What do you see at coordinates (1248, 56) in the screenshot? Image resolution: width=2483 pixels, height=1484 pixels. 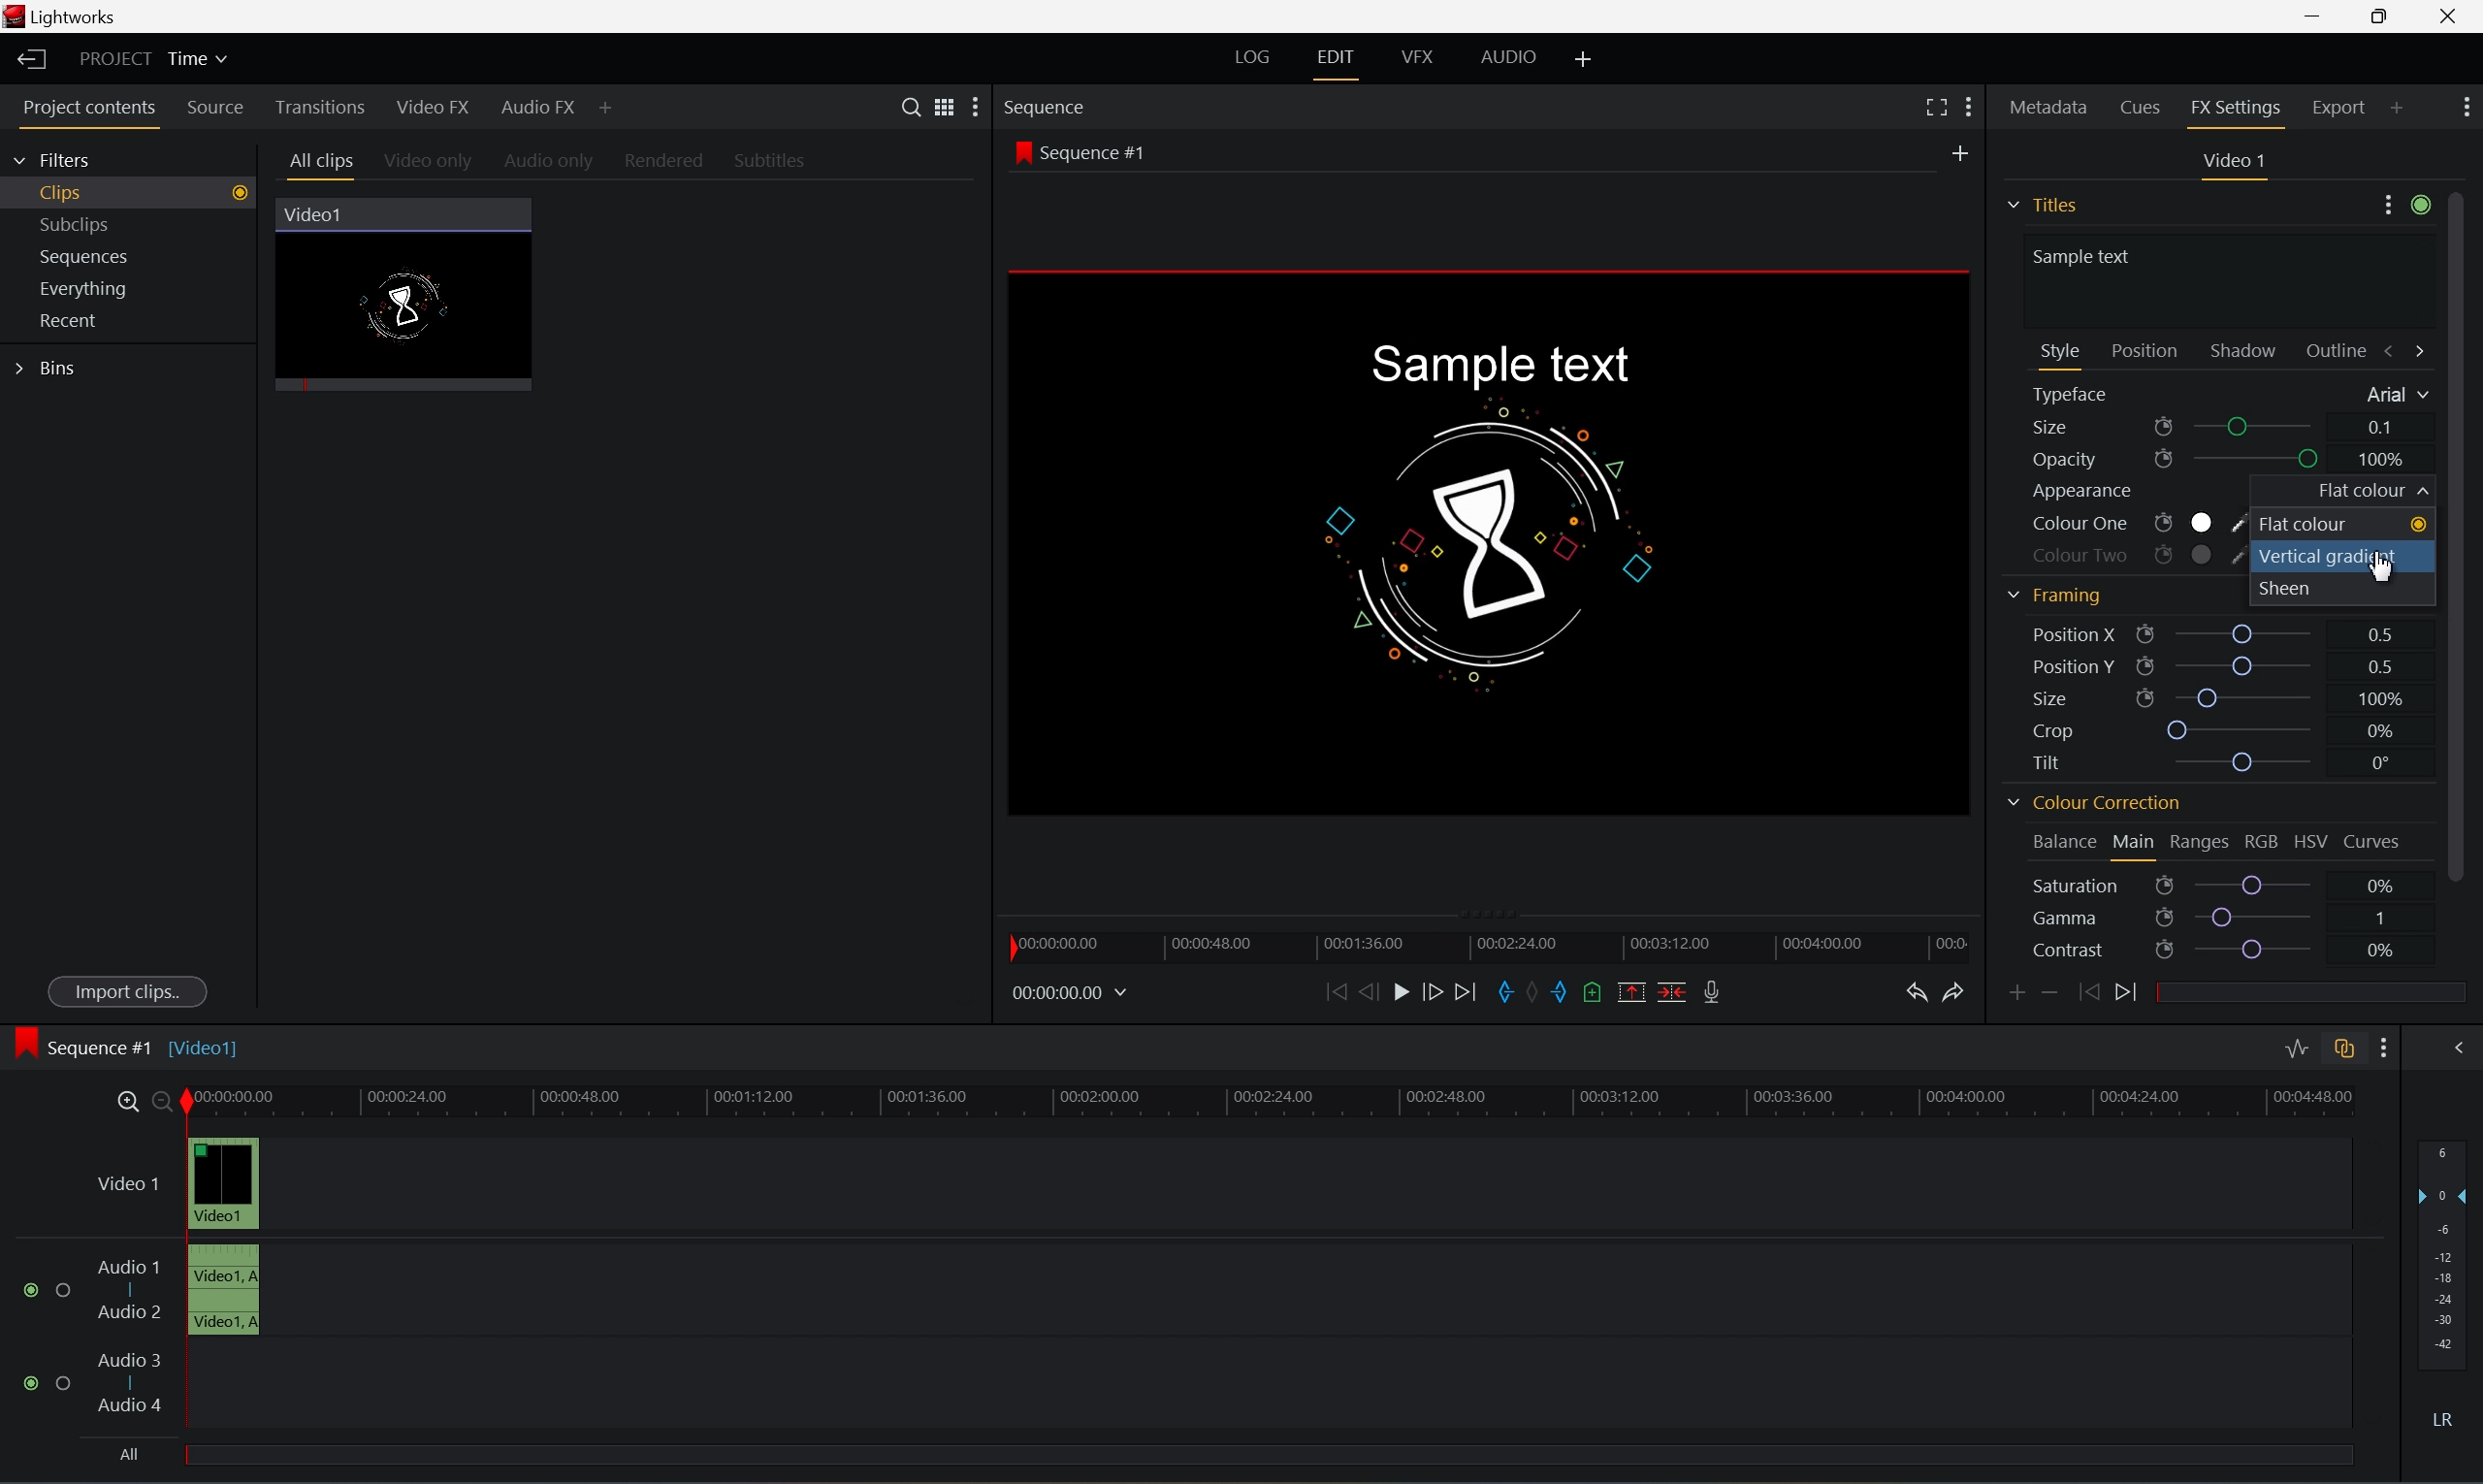 I see `log` at bounding box center [1248, 56].